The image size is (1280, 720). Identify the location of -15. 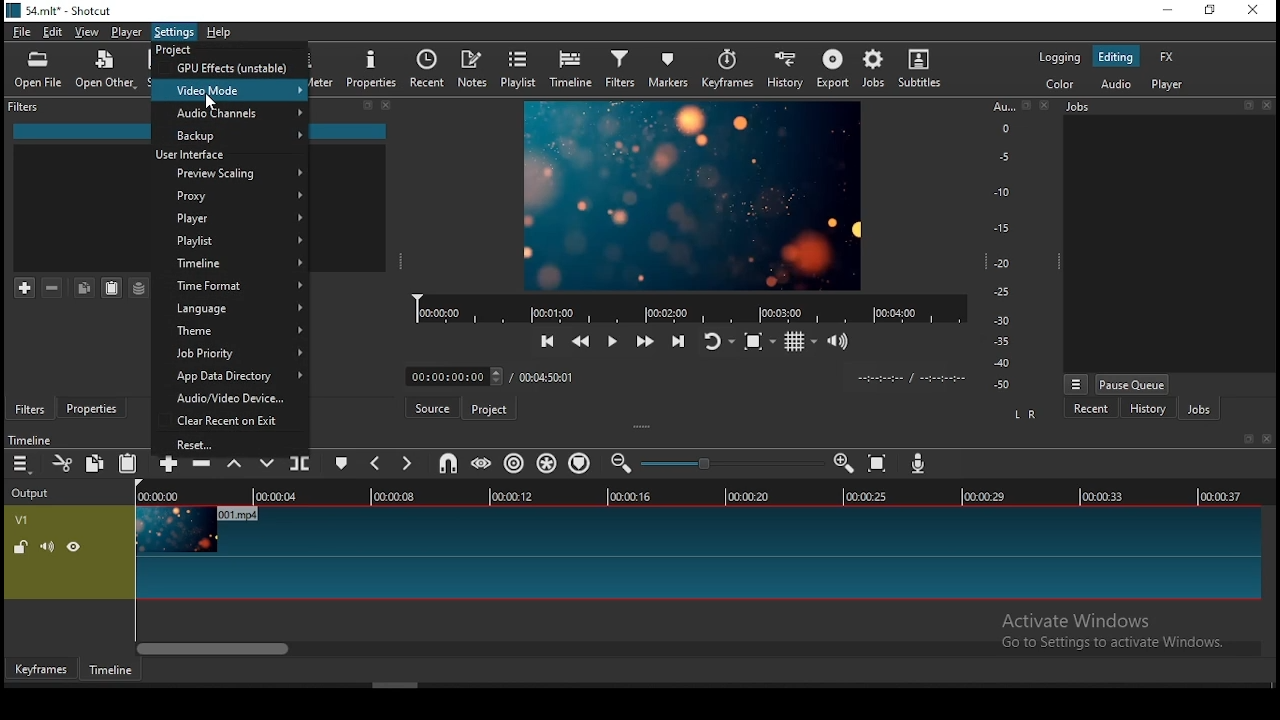
(1000, 227).